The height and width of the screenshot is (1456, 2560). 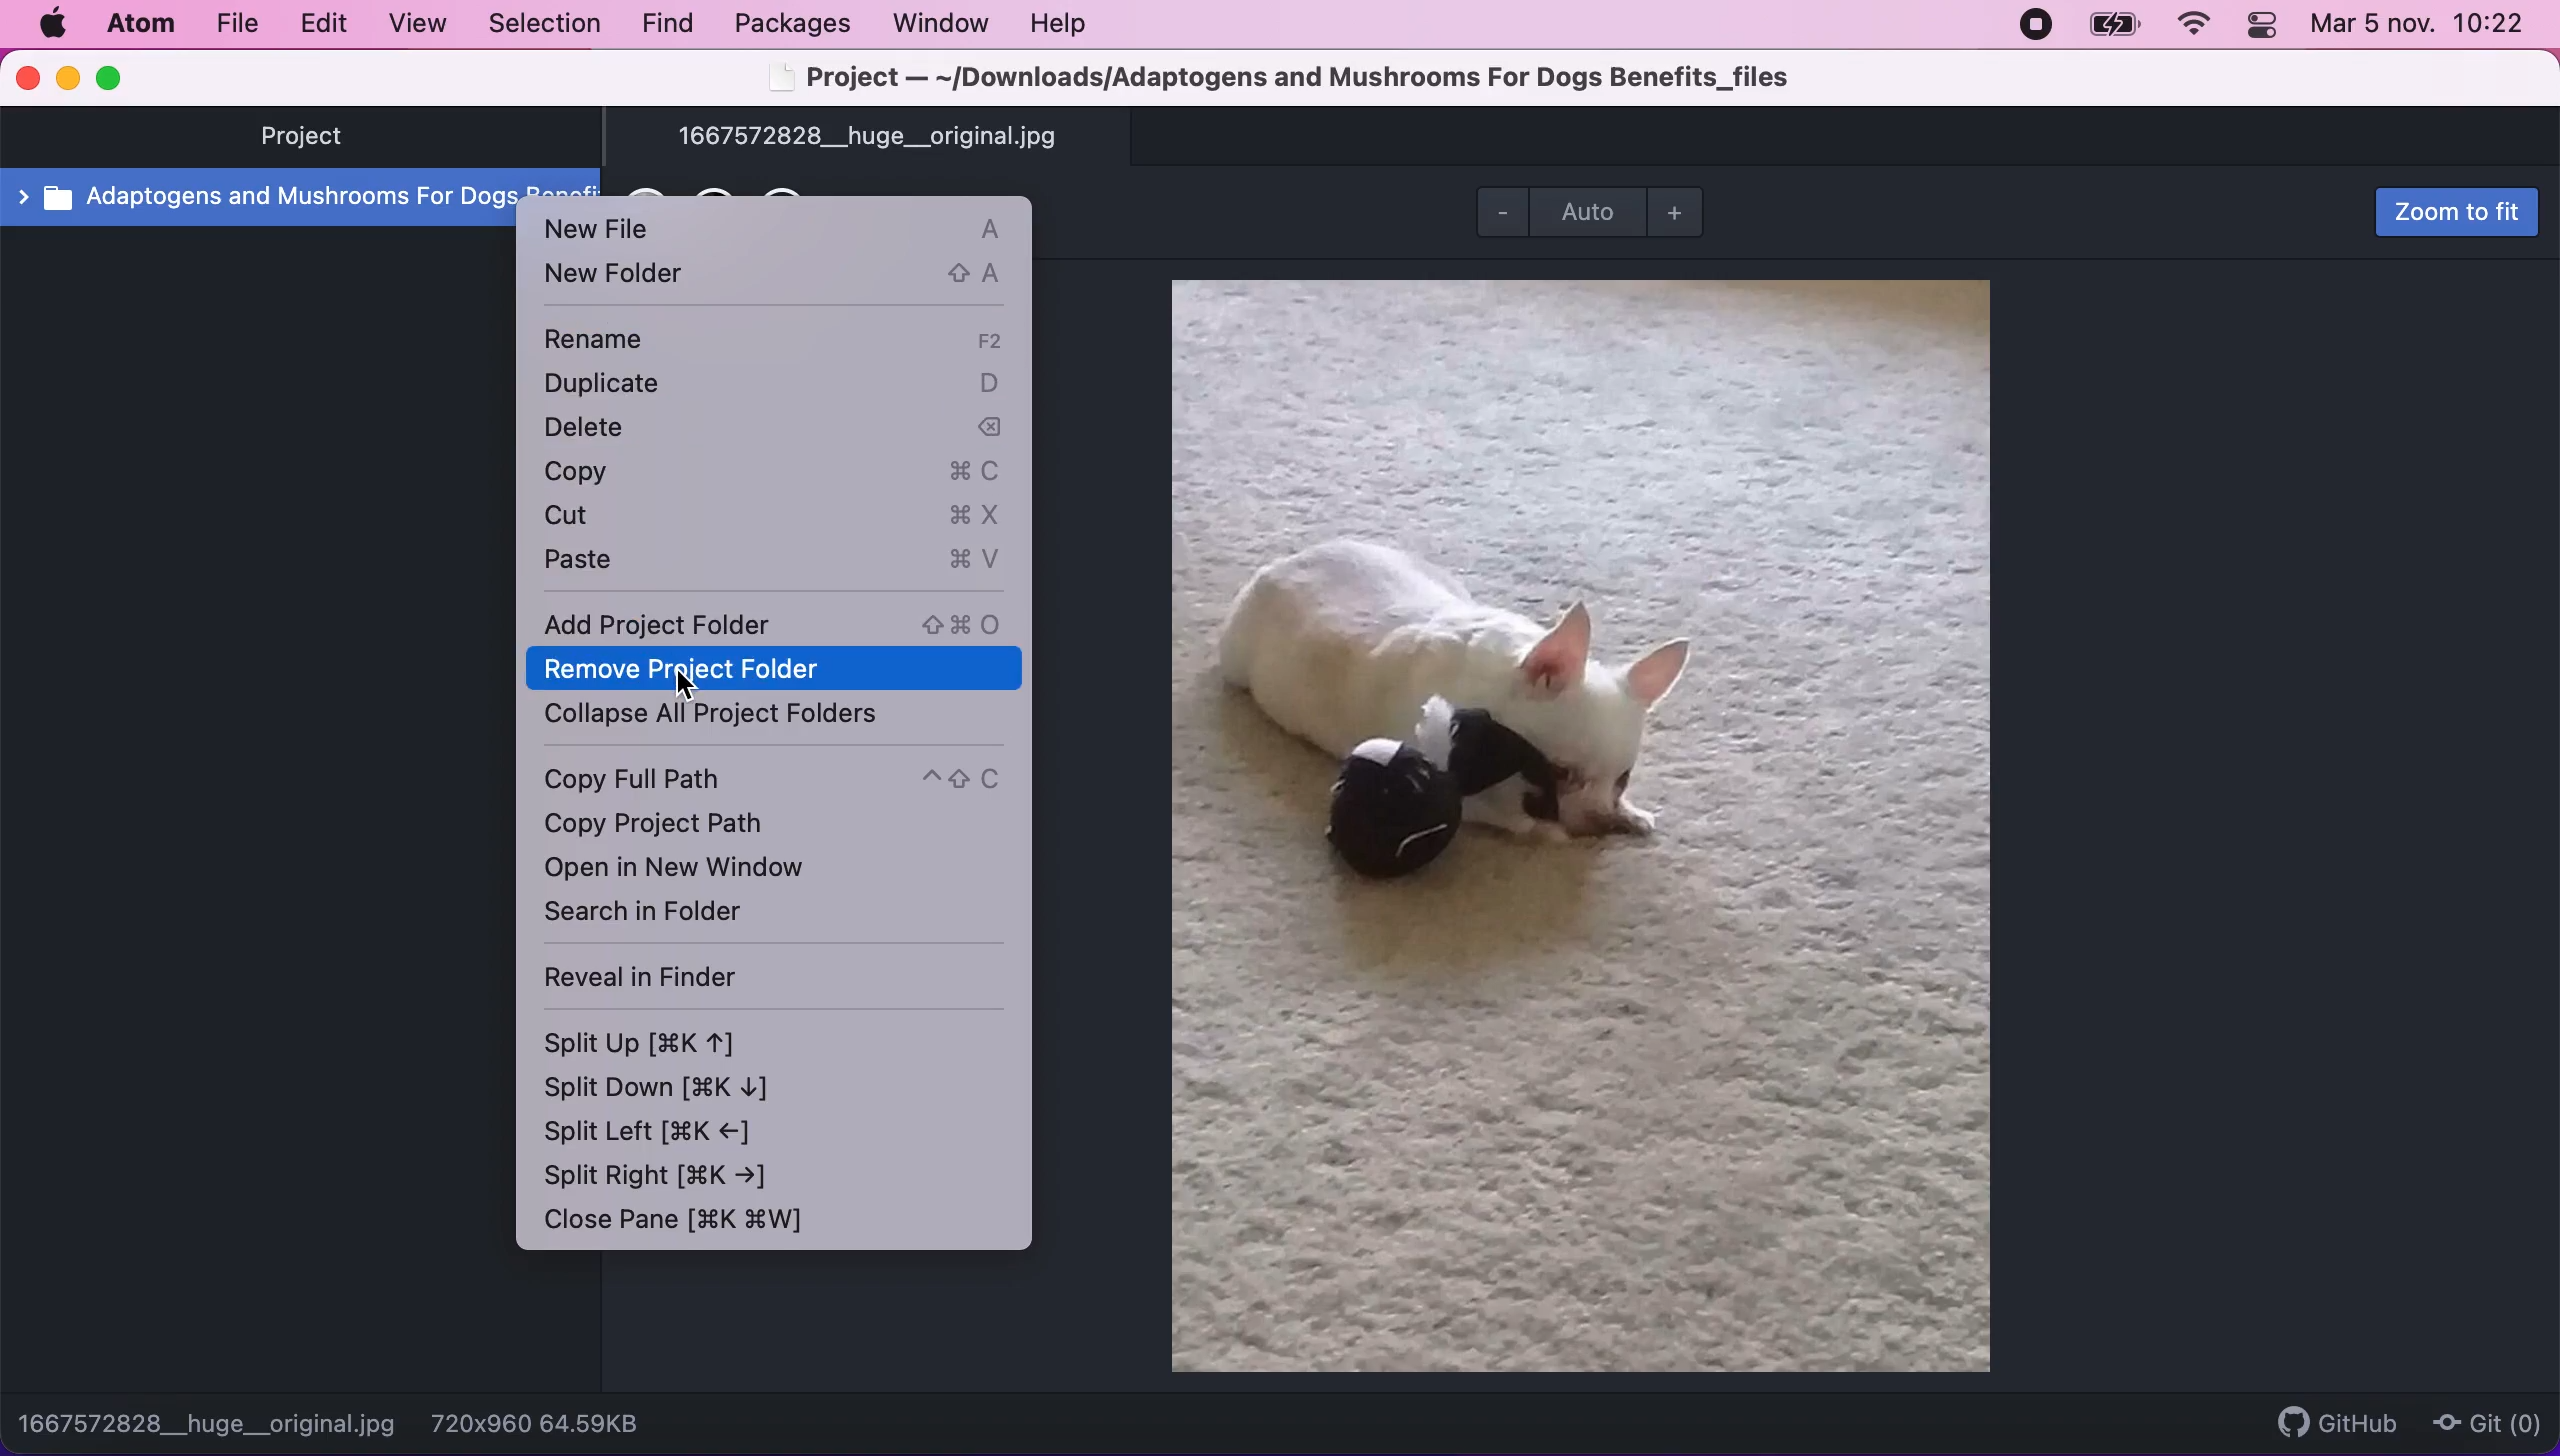 What do you see at coordinates (209, 1422) in the screenshot?
I see `1667572828__huge__original.jpg` at bounding box center [209, 1422].